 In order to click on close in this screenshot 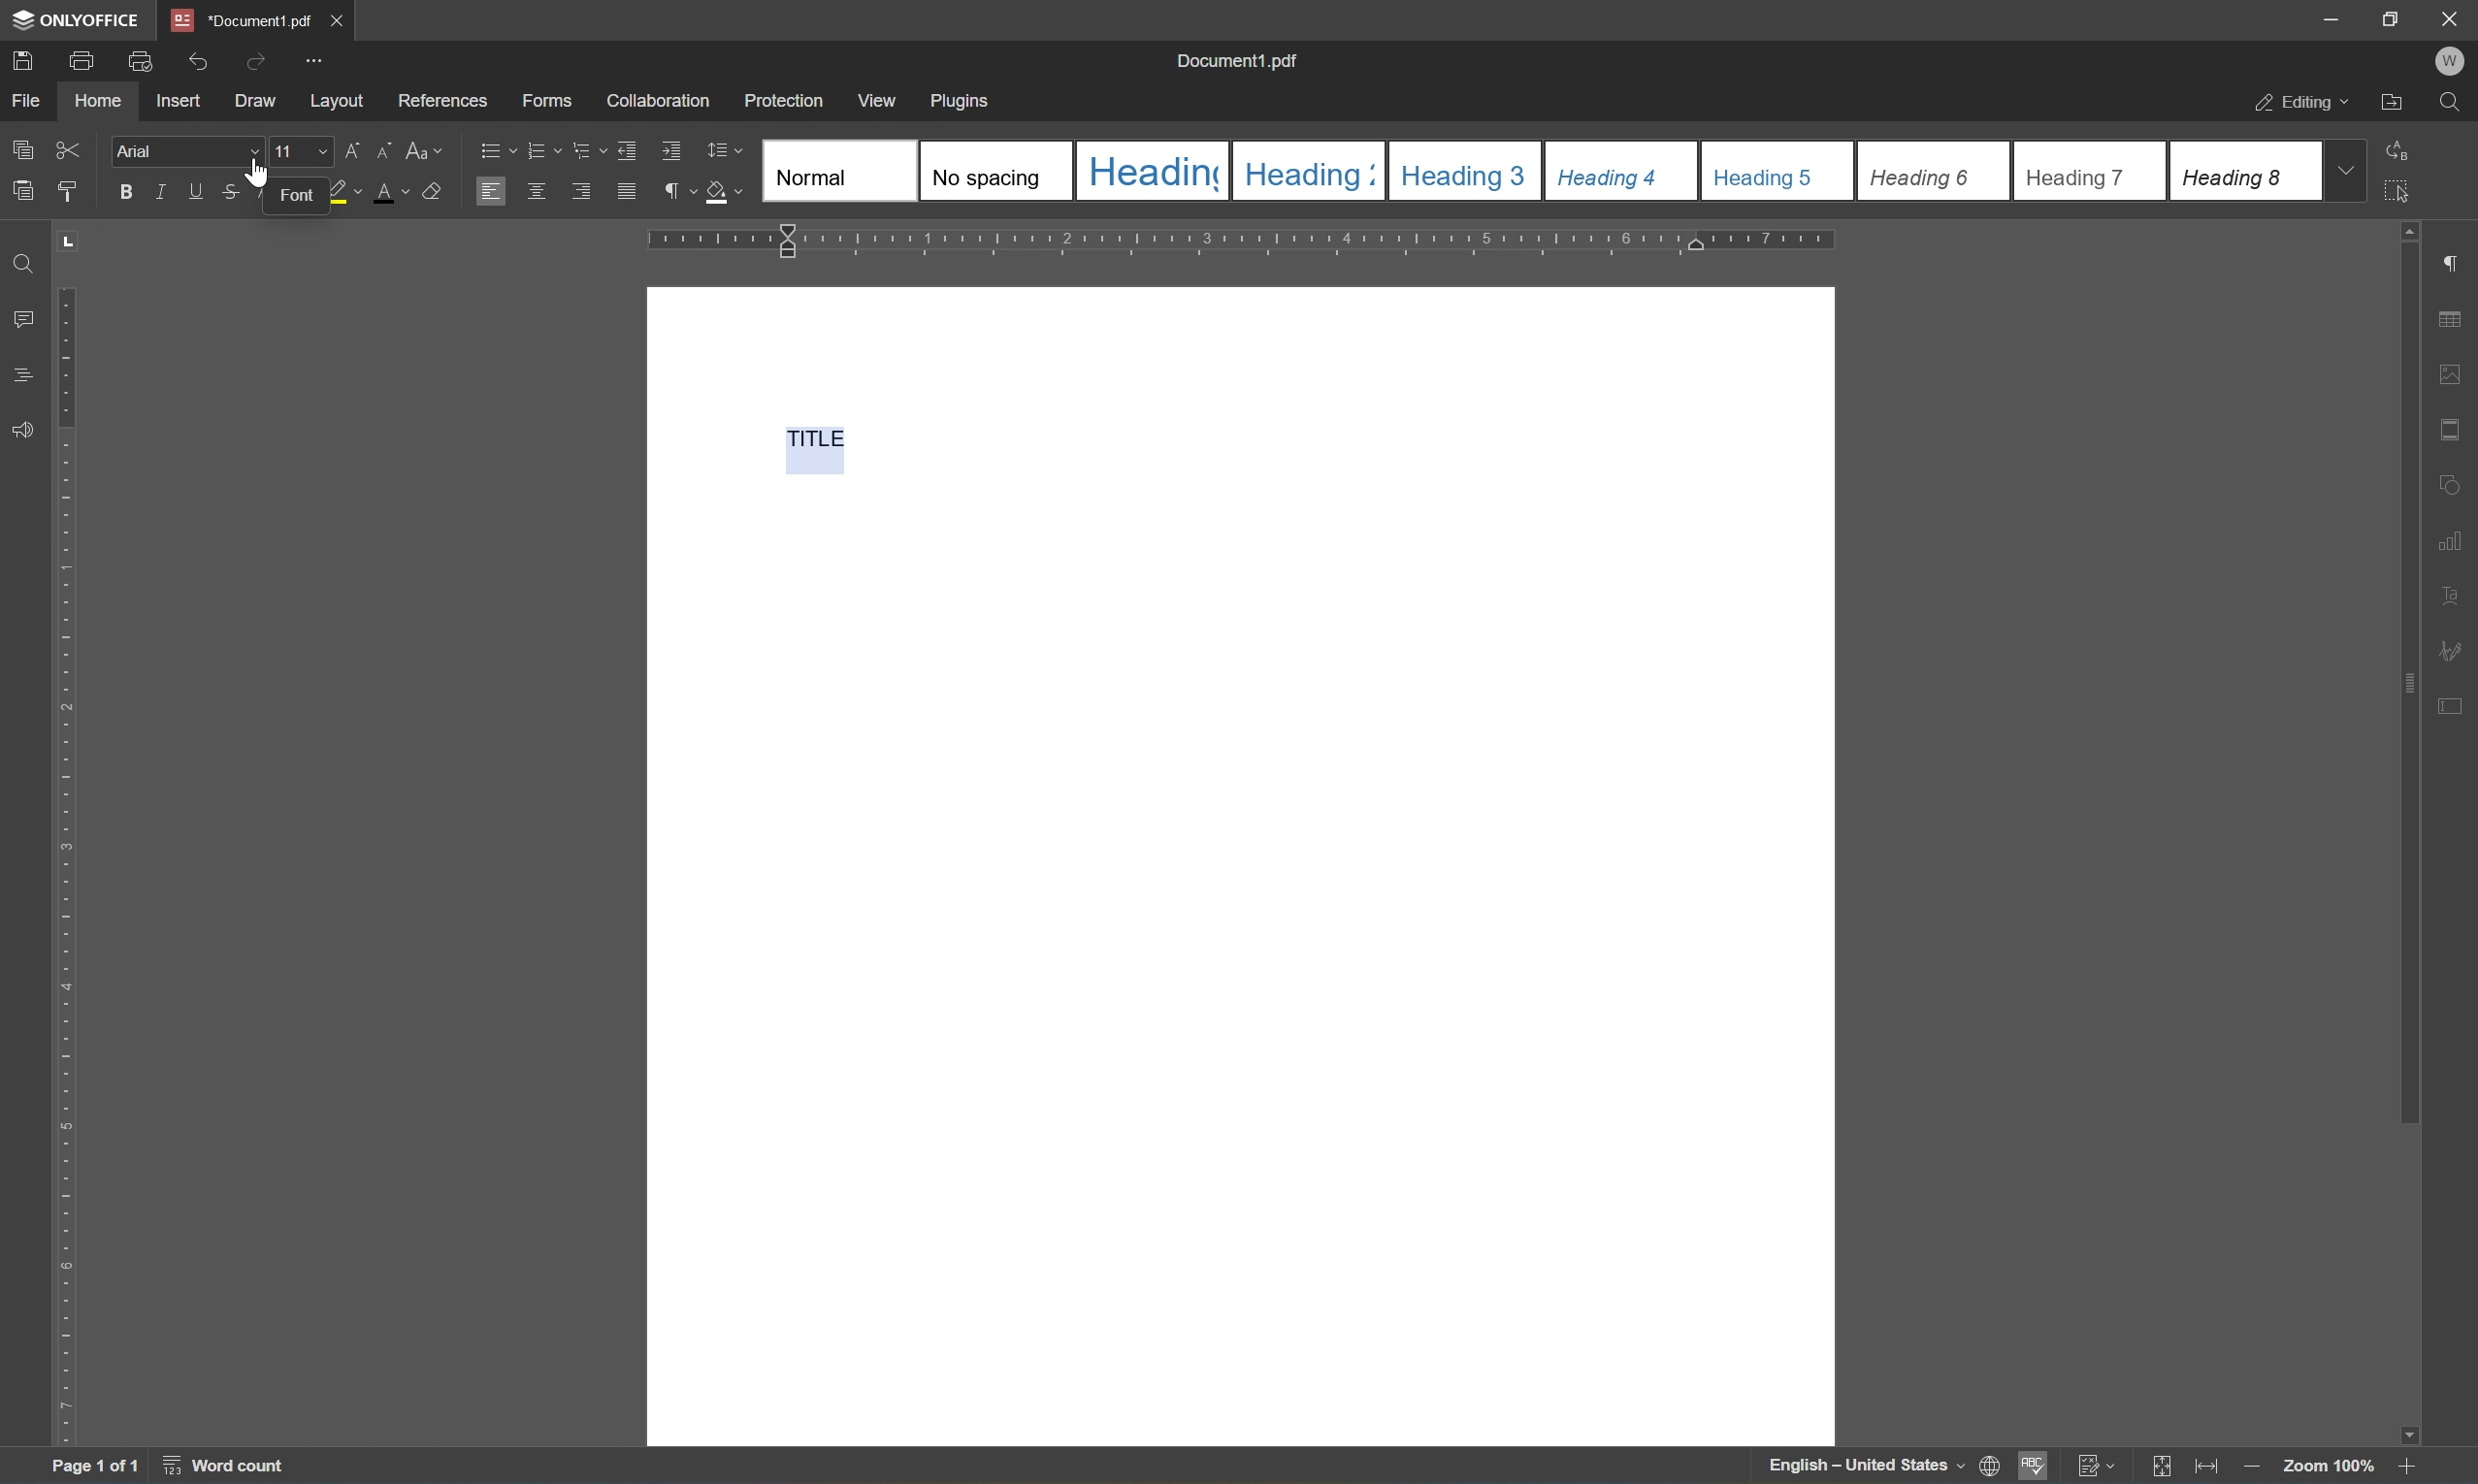, I will do `click(336, 20)`.